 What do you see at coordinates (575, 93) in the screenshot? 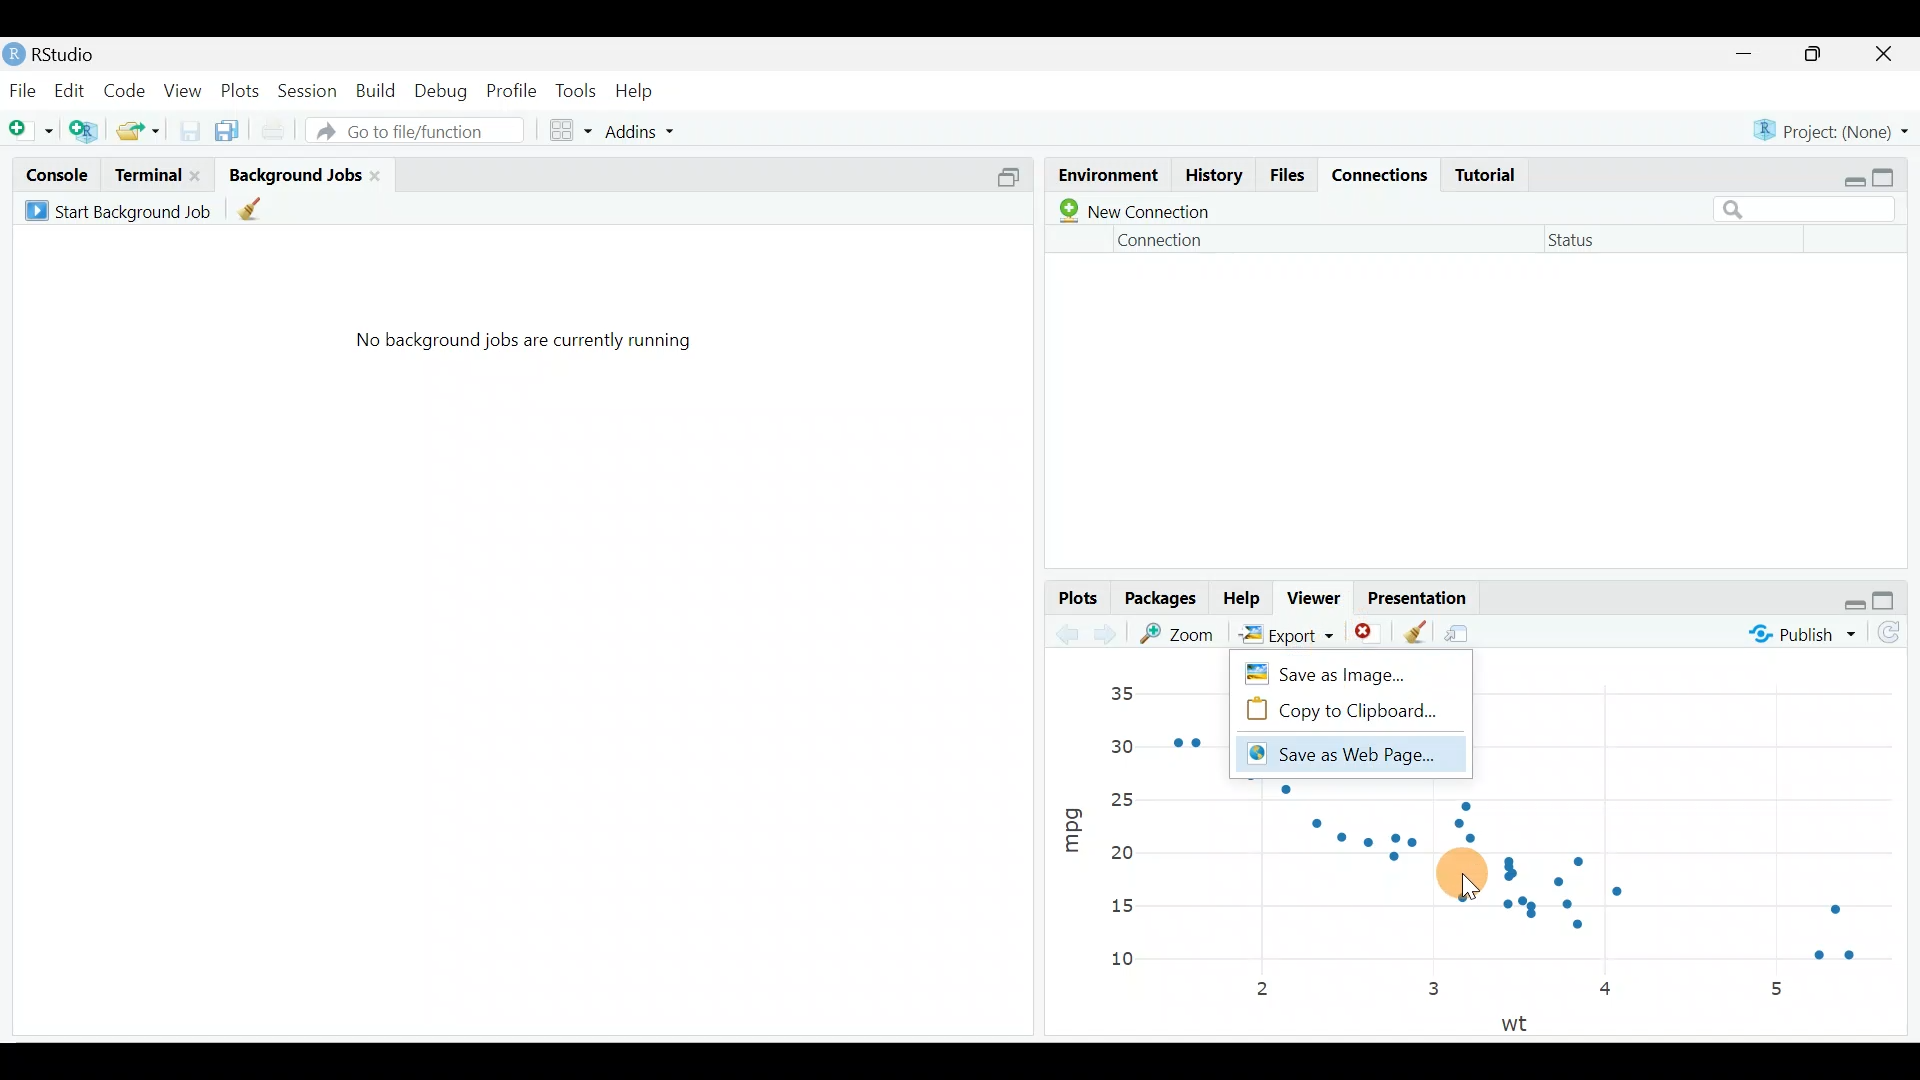
I see `Tools` at bounding box center [575, 93].